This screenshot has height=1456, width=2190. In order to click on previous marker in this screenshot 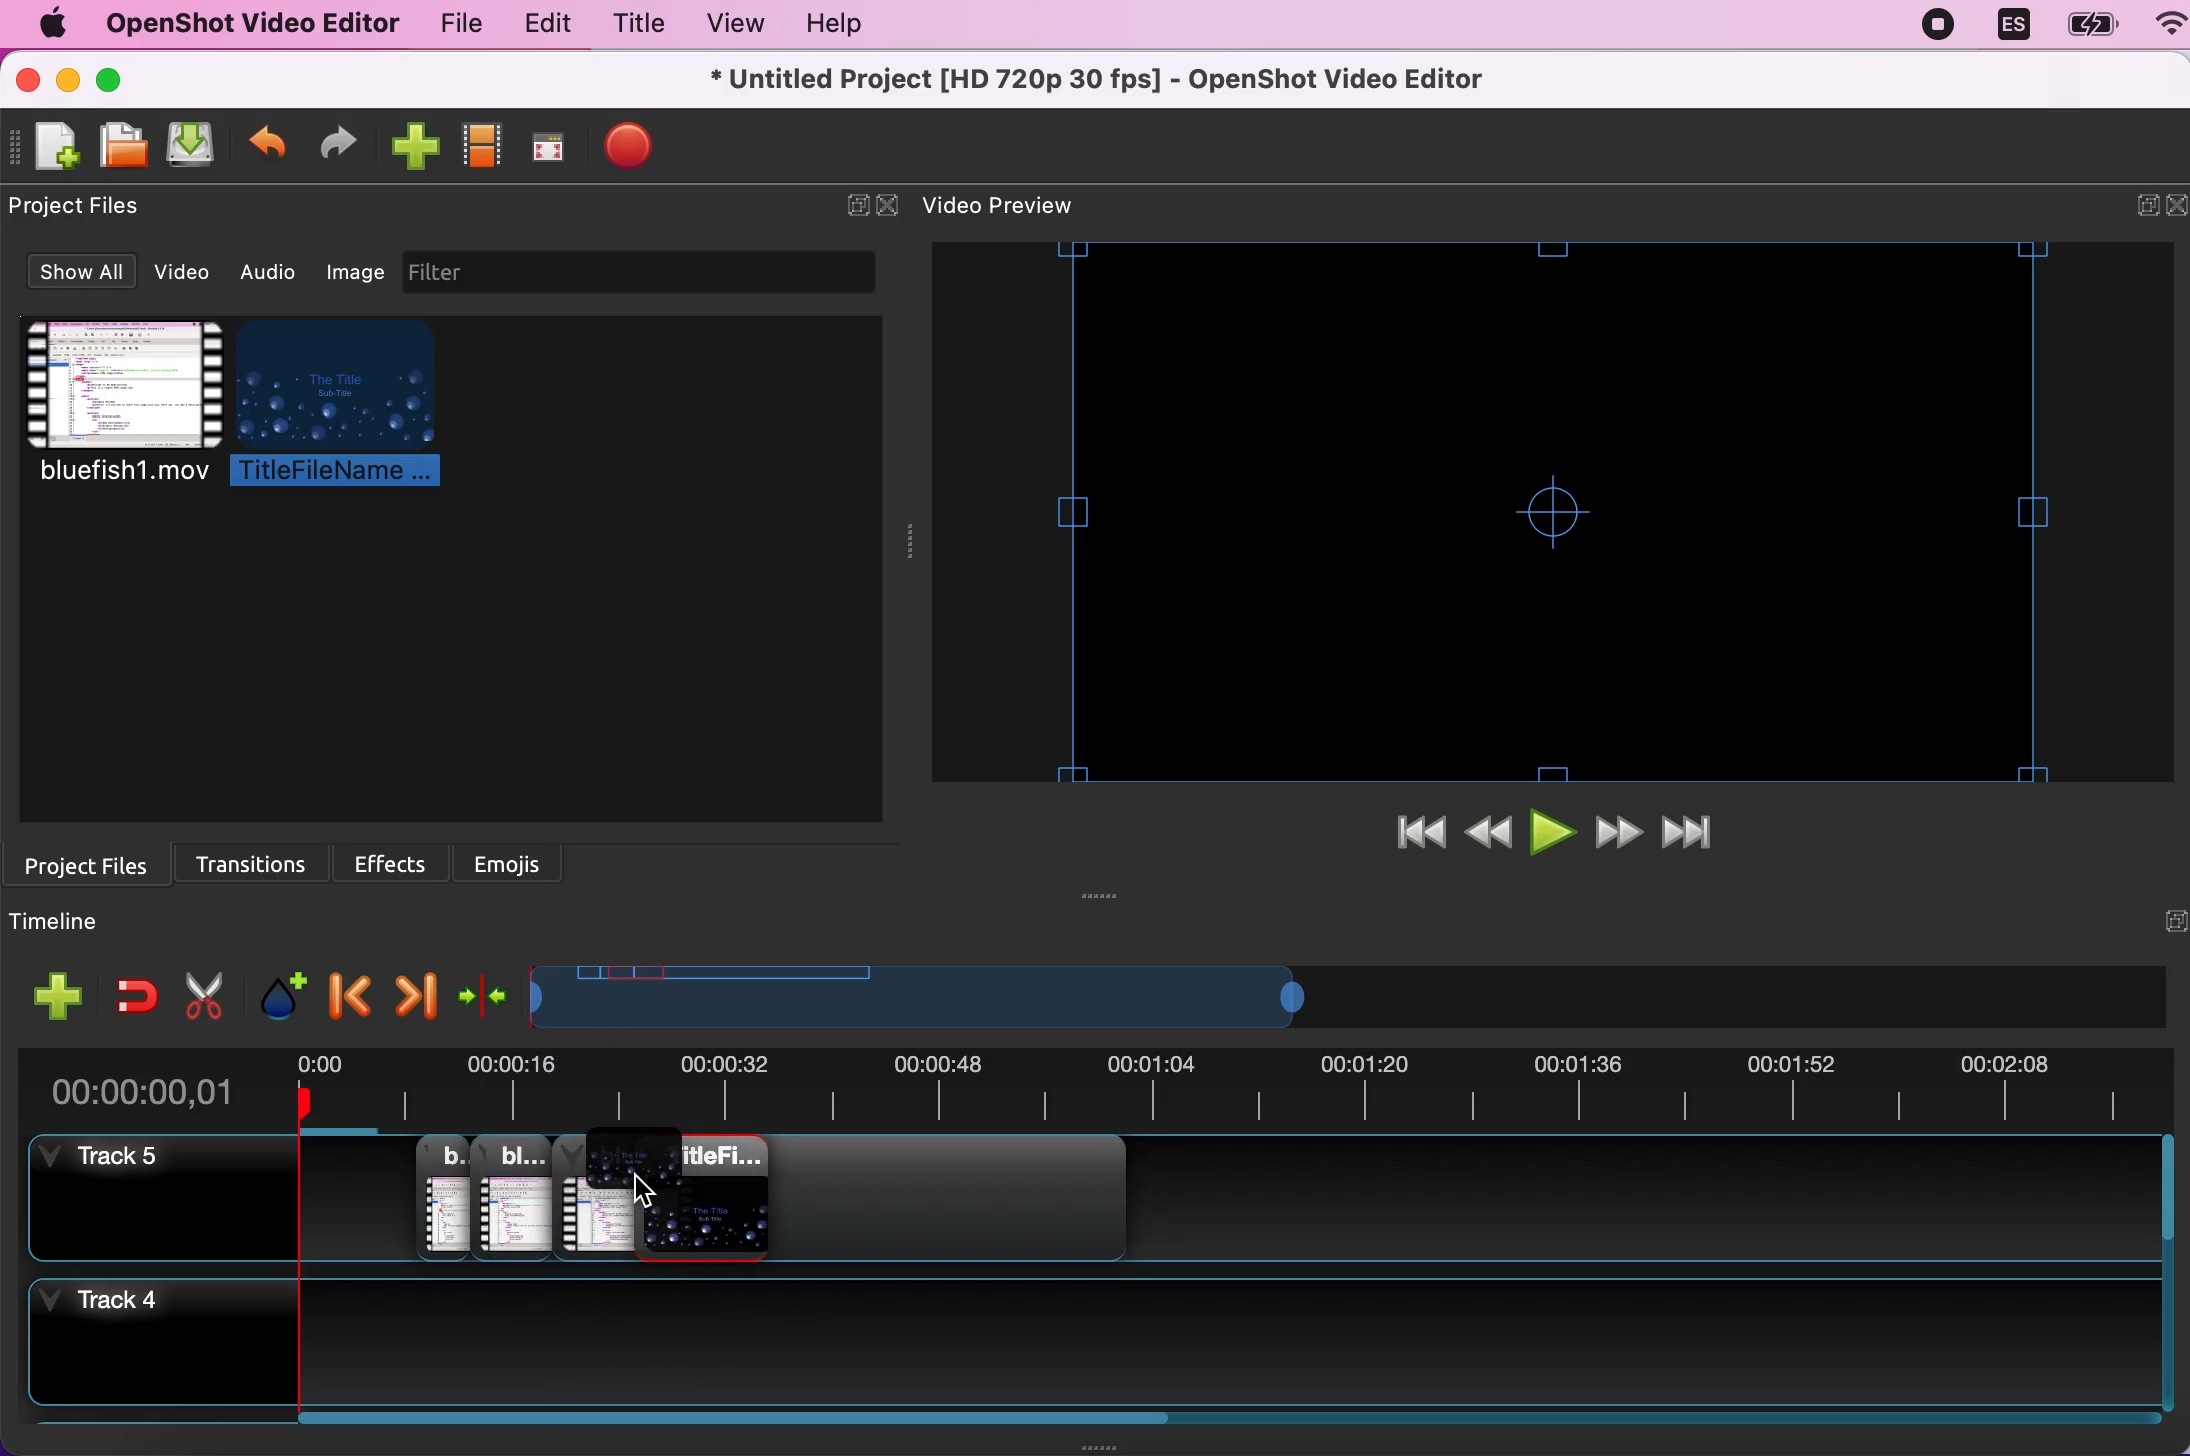, I will do `click(347, 989)`.